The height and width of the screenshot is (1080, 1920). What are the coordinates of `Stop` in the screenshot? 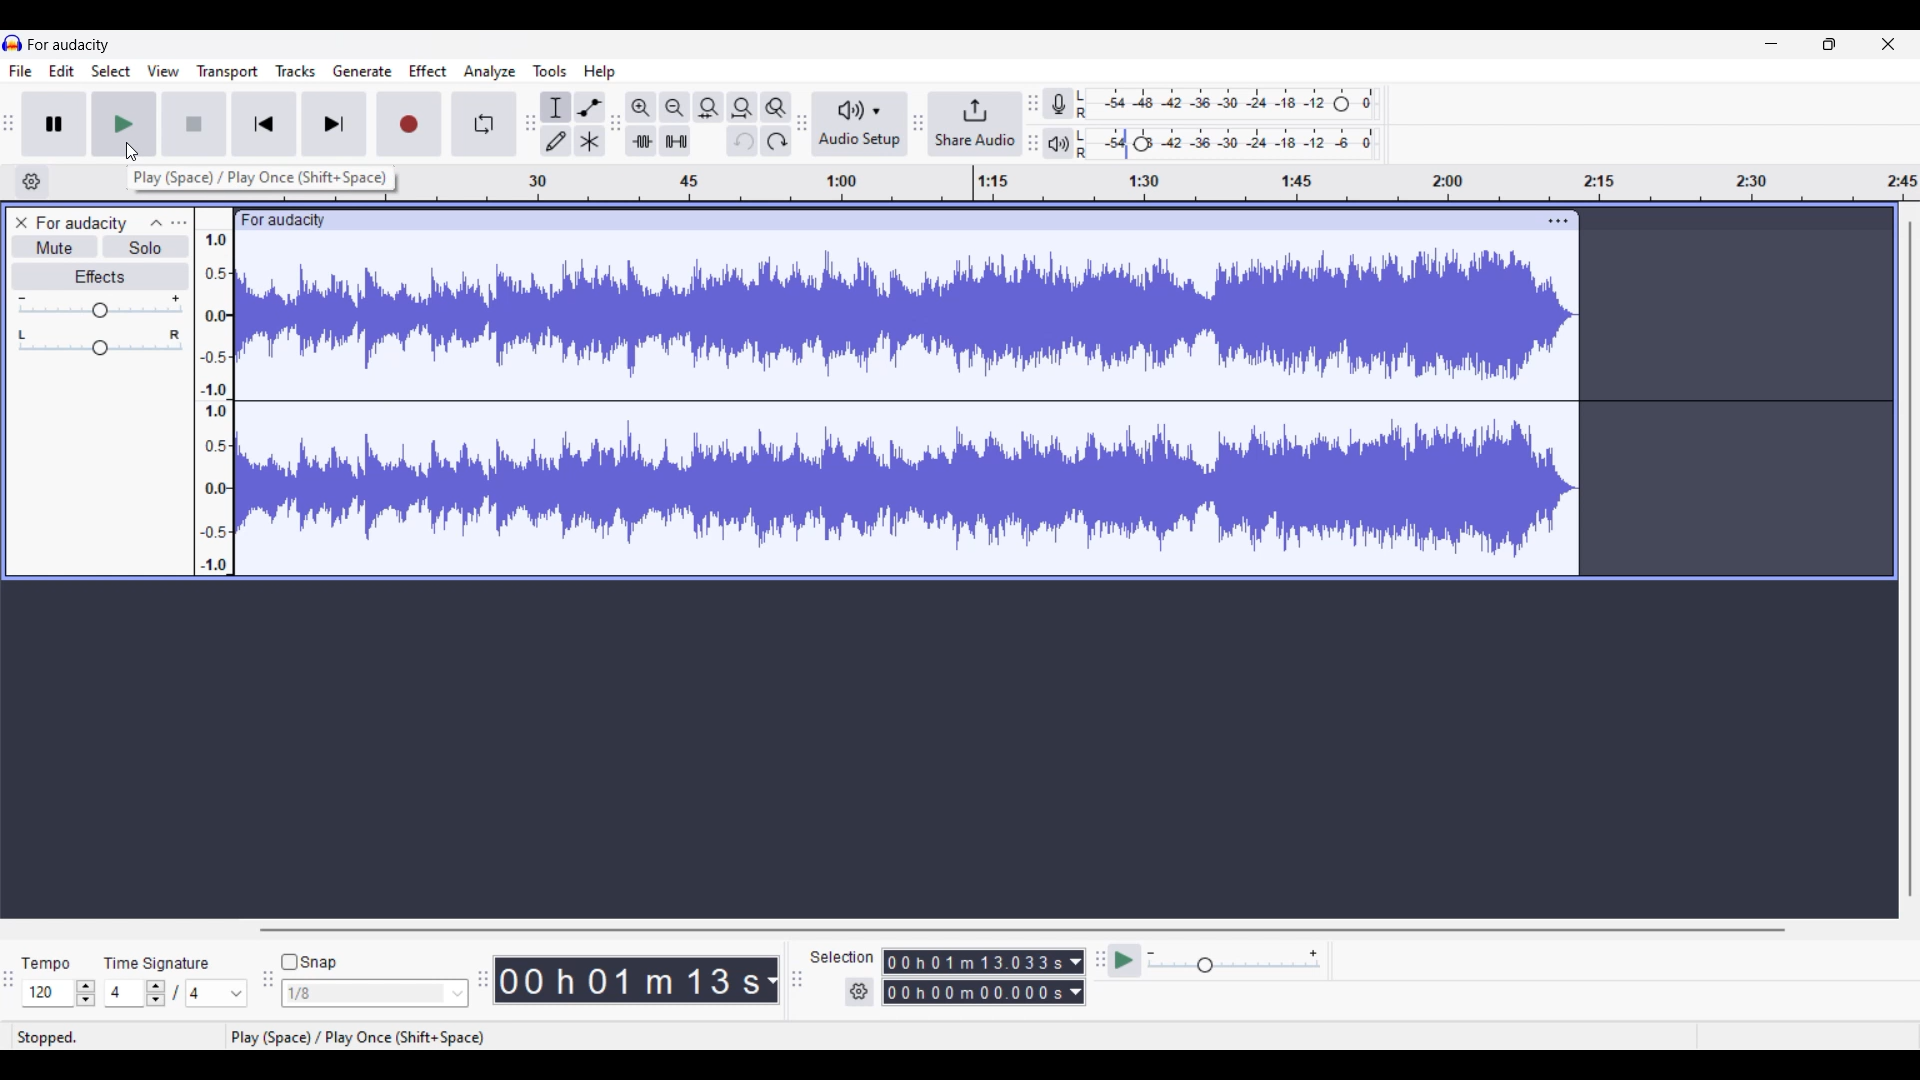 It's located at (193, 124).